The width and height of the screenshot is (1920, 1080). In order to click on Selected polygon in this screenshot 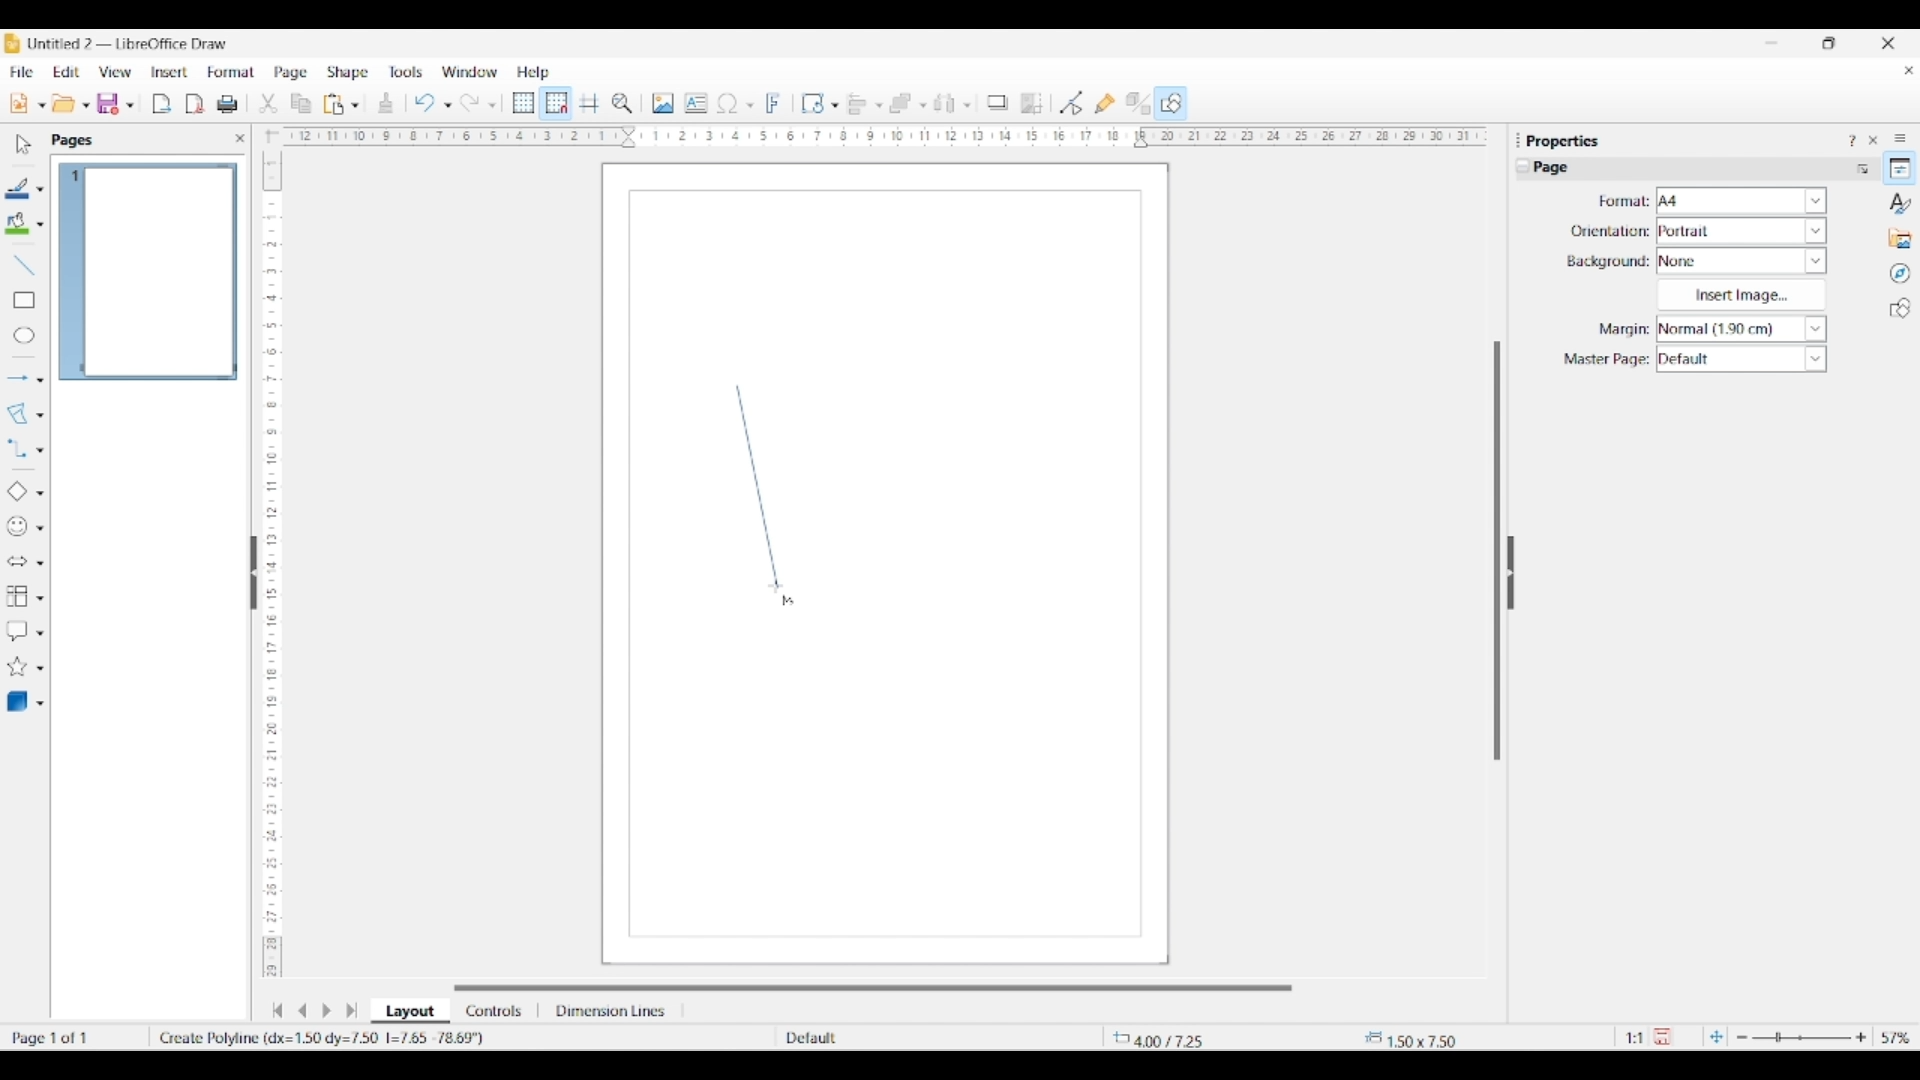, I will do `click(18, 414)`.